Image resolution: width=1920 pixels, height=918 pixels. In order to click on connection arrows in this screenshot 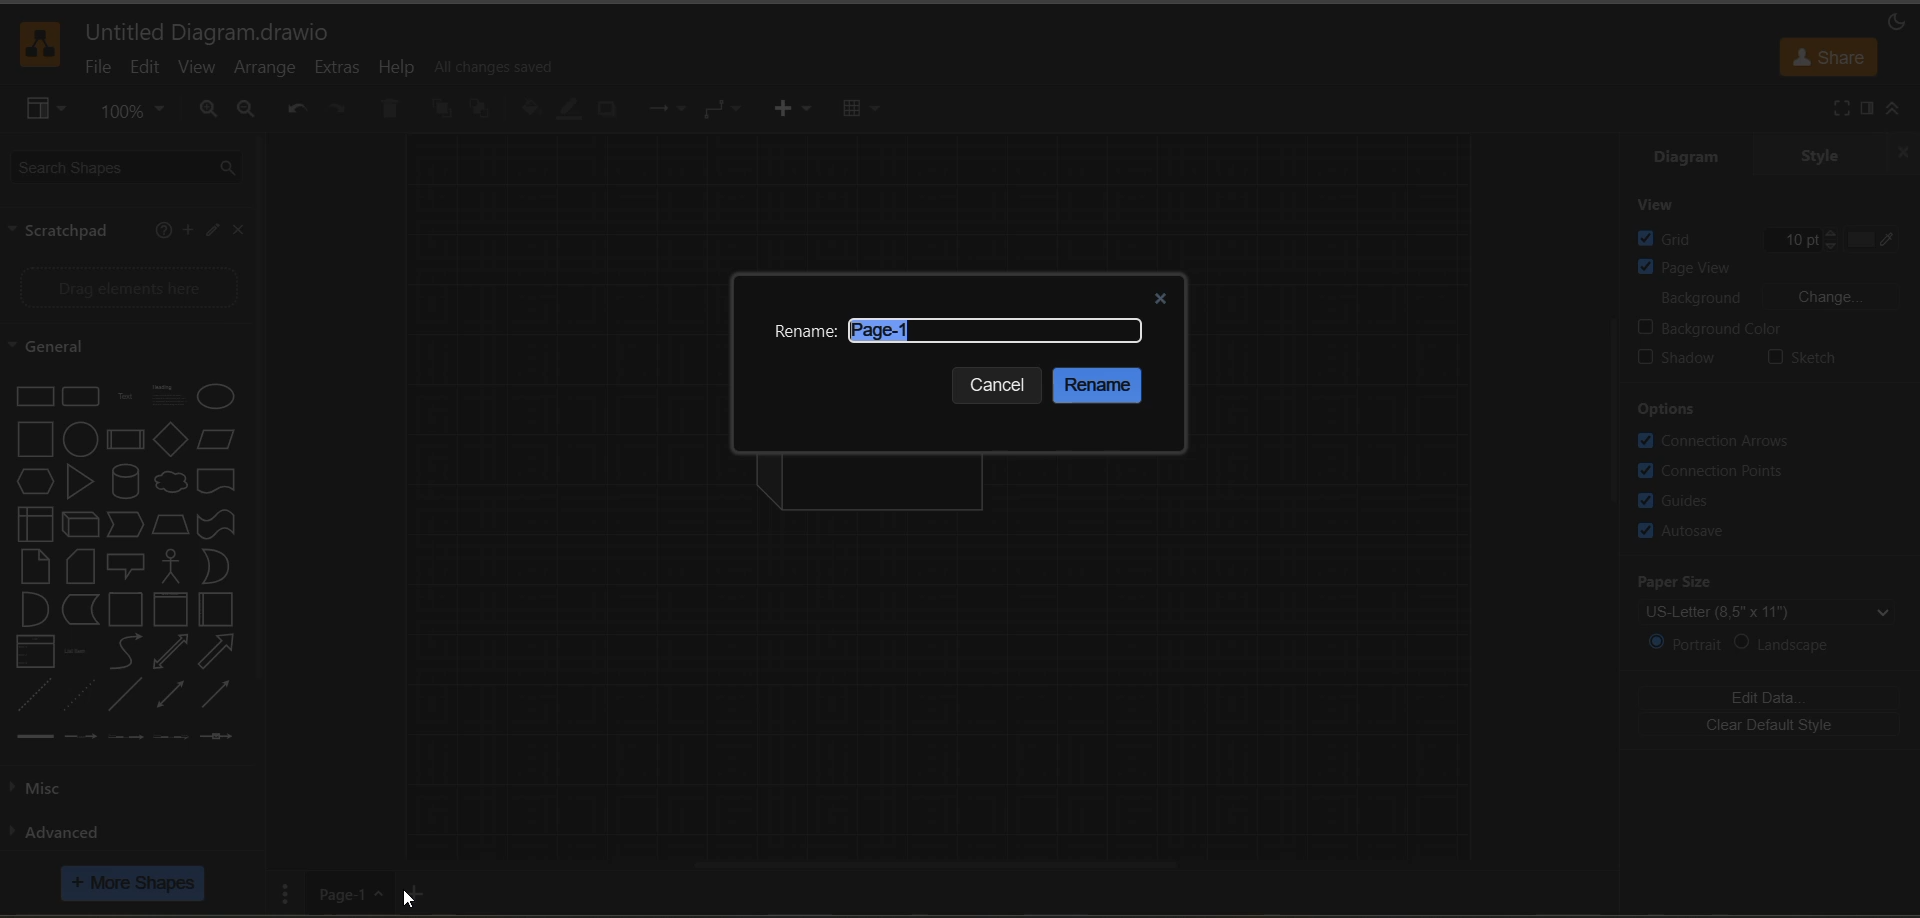, I will do `click(1719, 441)`.